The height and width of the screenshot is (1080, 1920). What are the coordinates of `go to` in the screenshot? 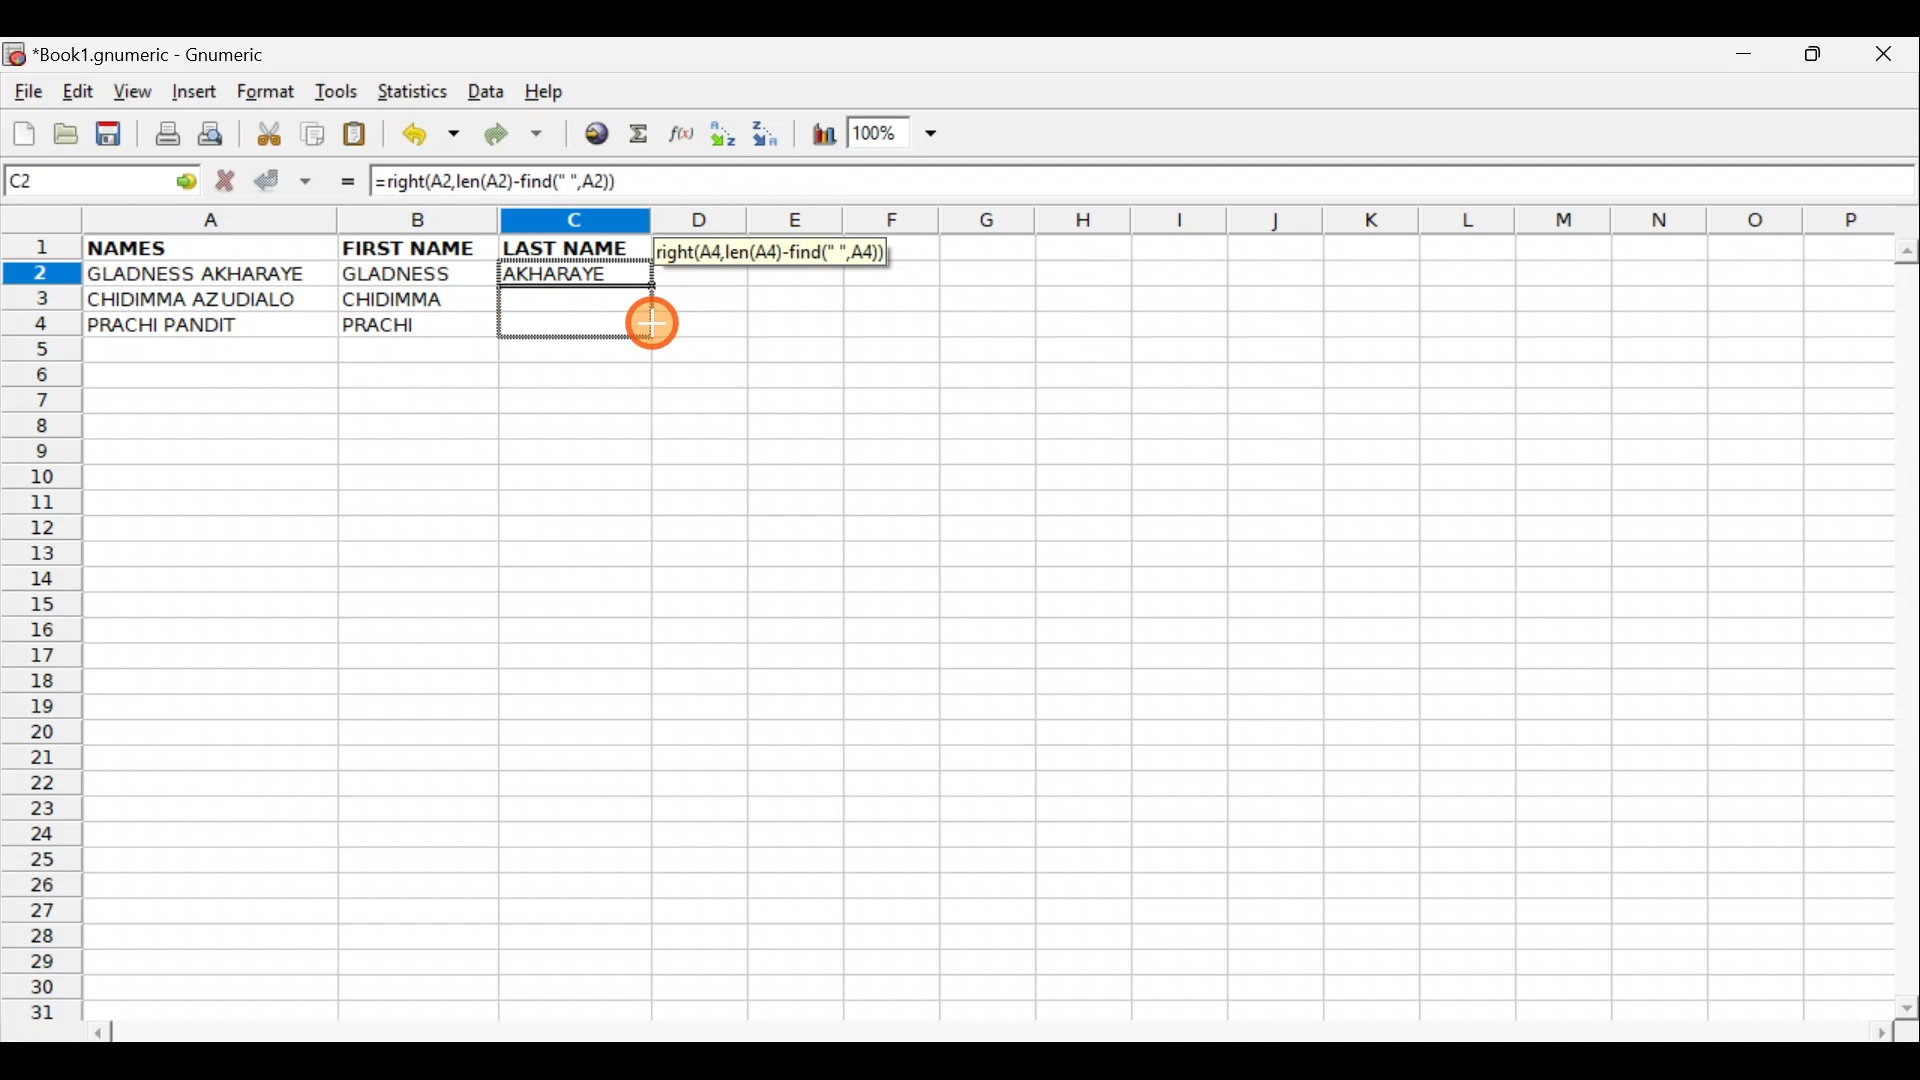 It's located at (184, 178).